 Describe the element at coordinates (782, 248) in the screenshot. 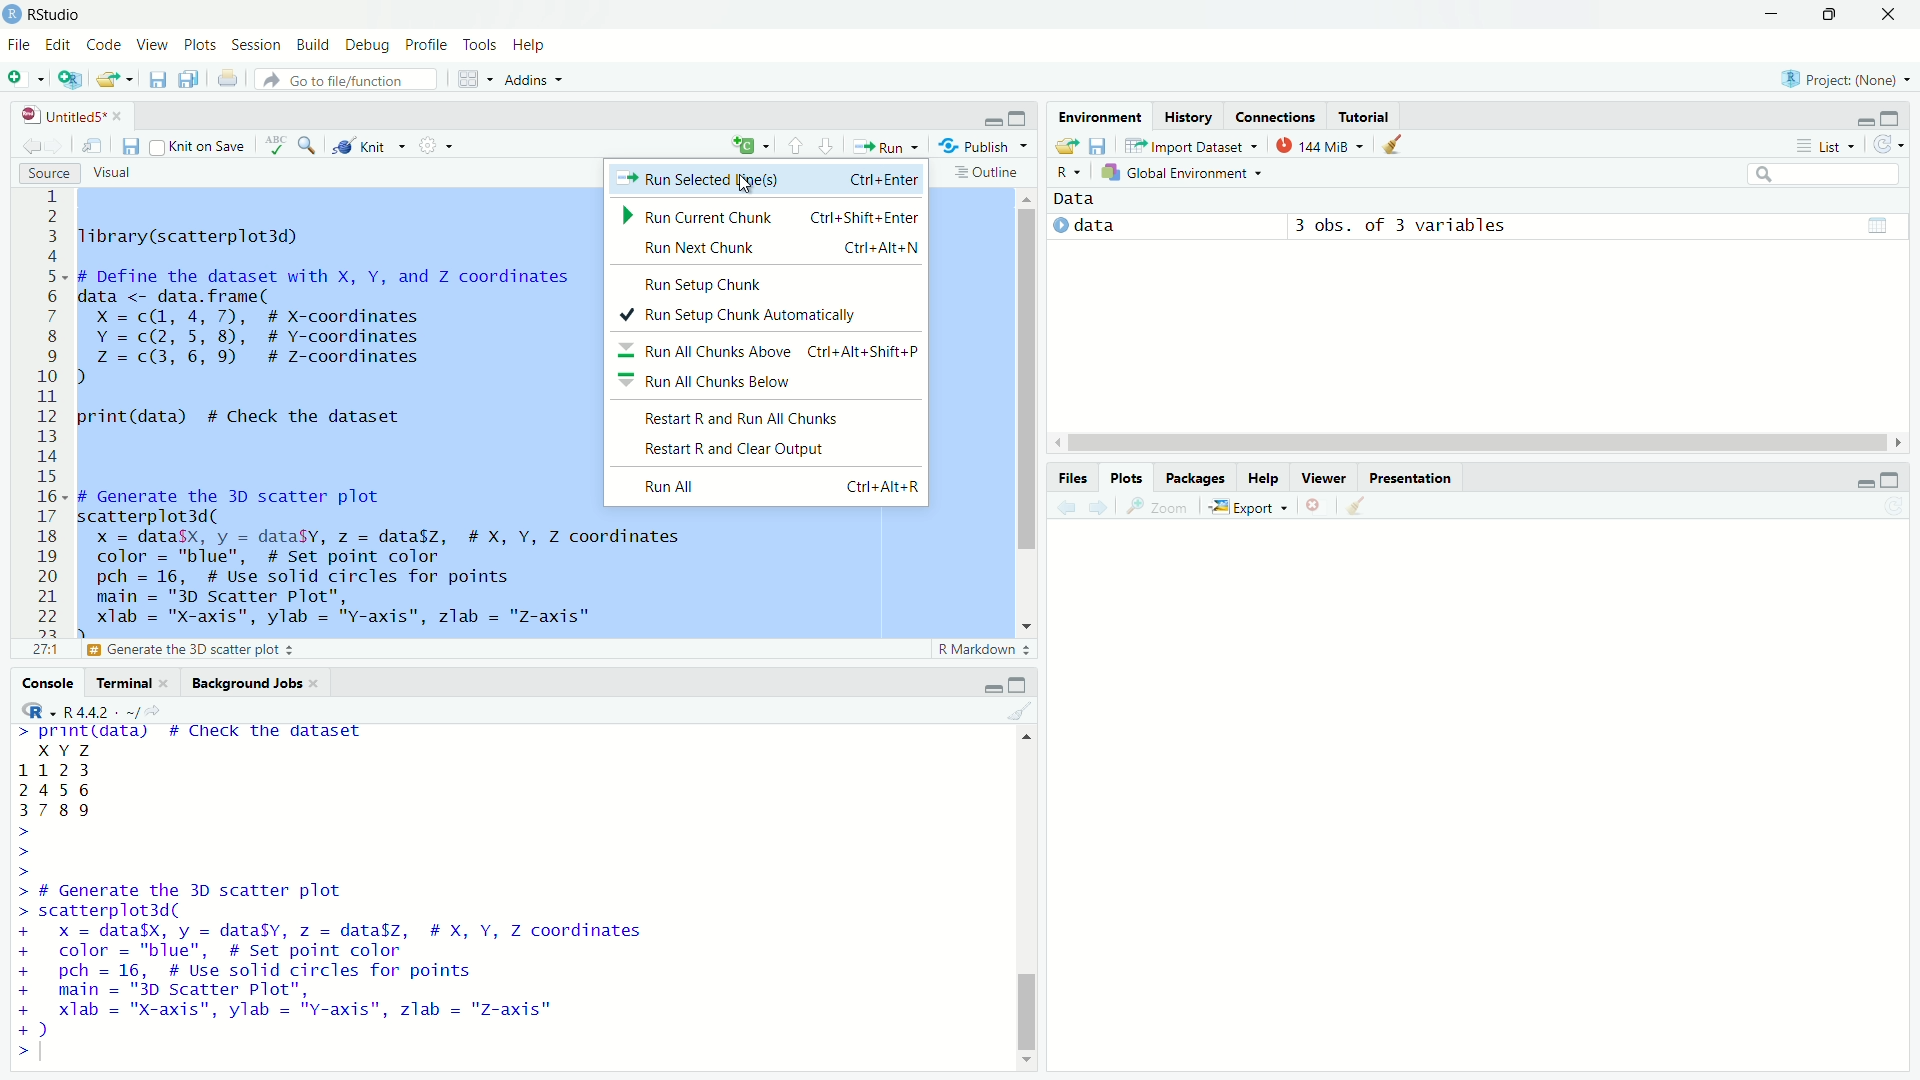

I see `Run Next Chunk` at that location.